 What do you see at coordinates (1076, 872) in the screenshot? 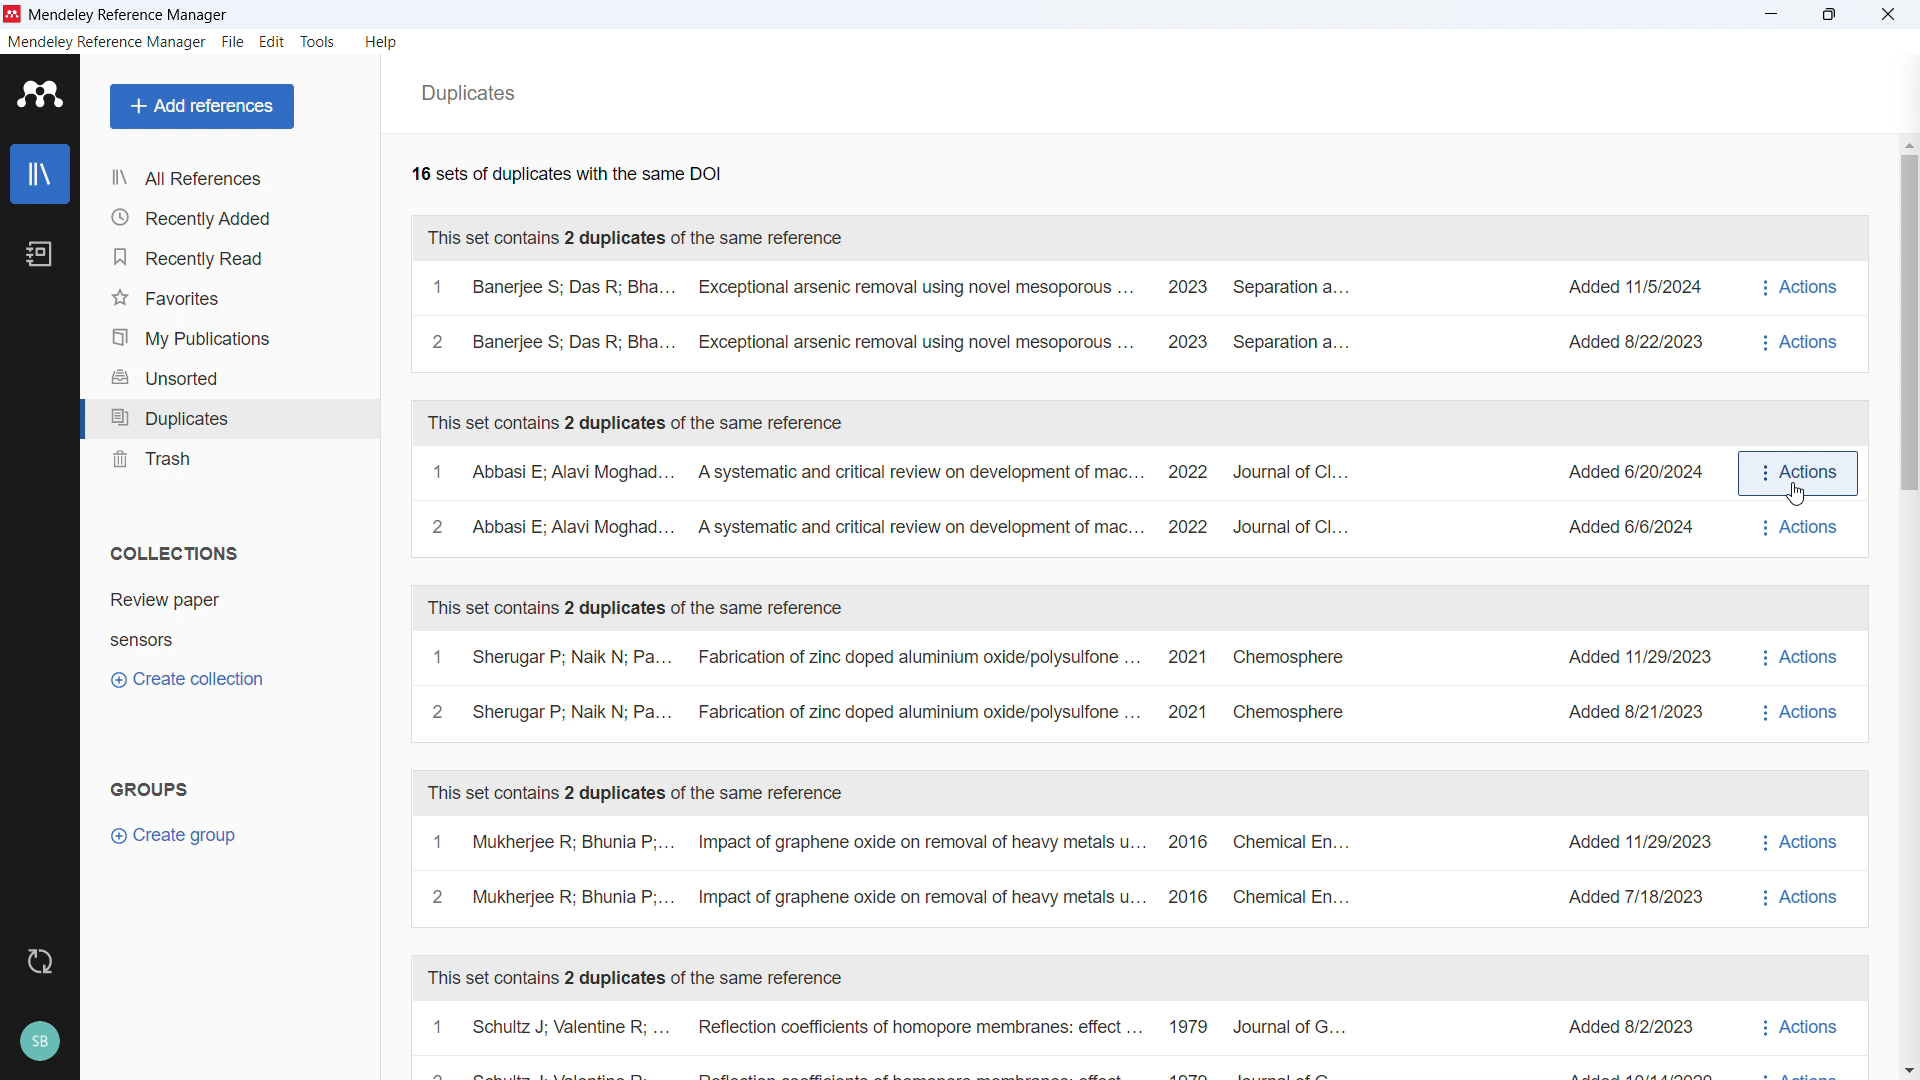
I see `A set of duplicates ` at bounding box center [1076, 872].